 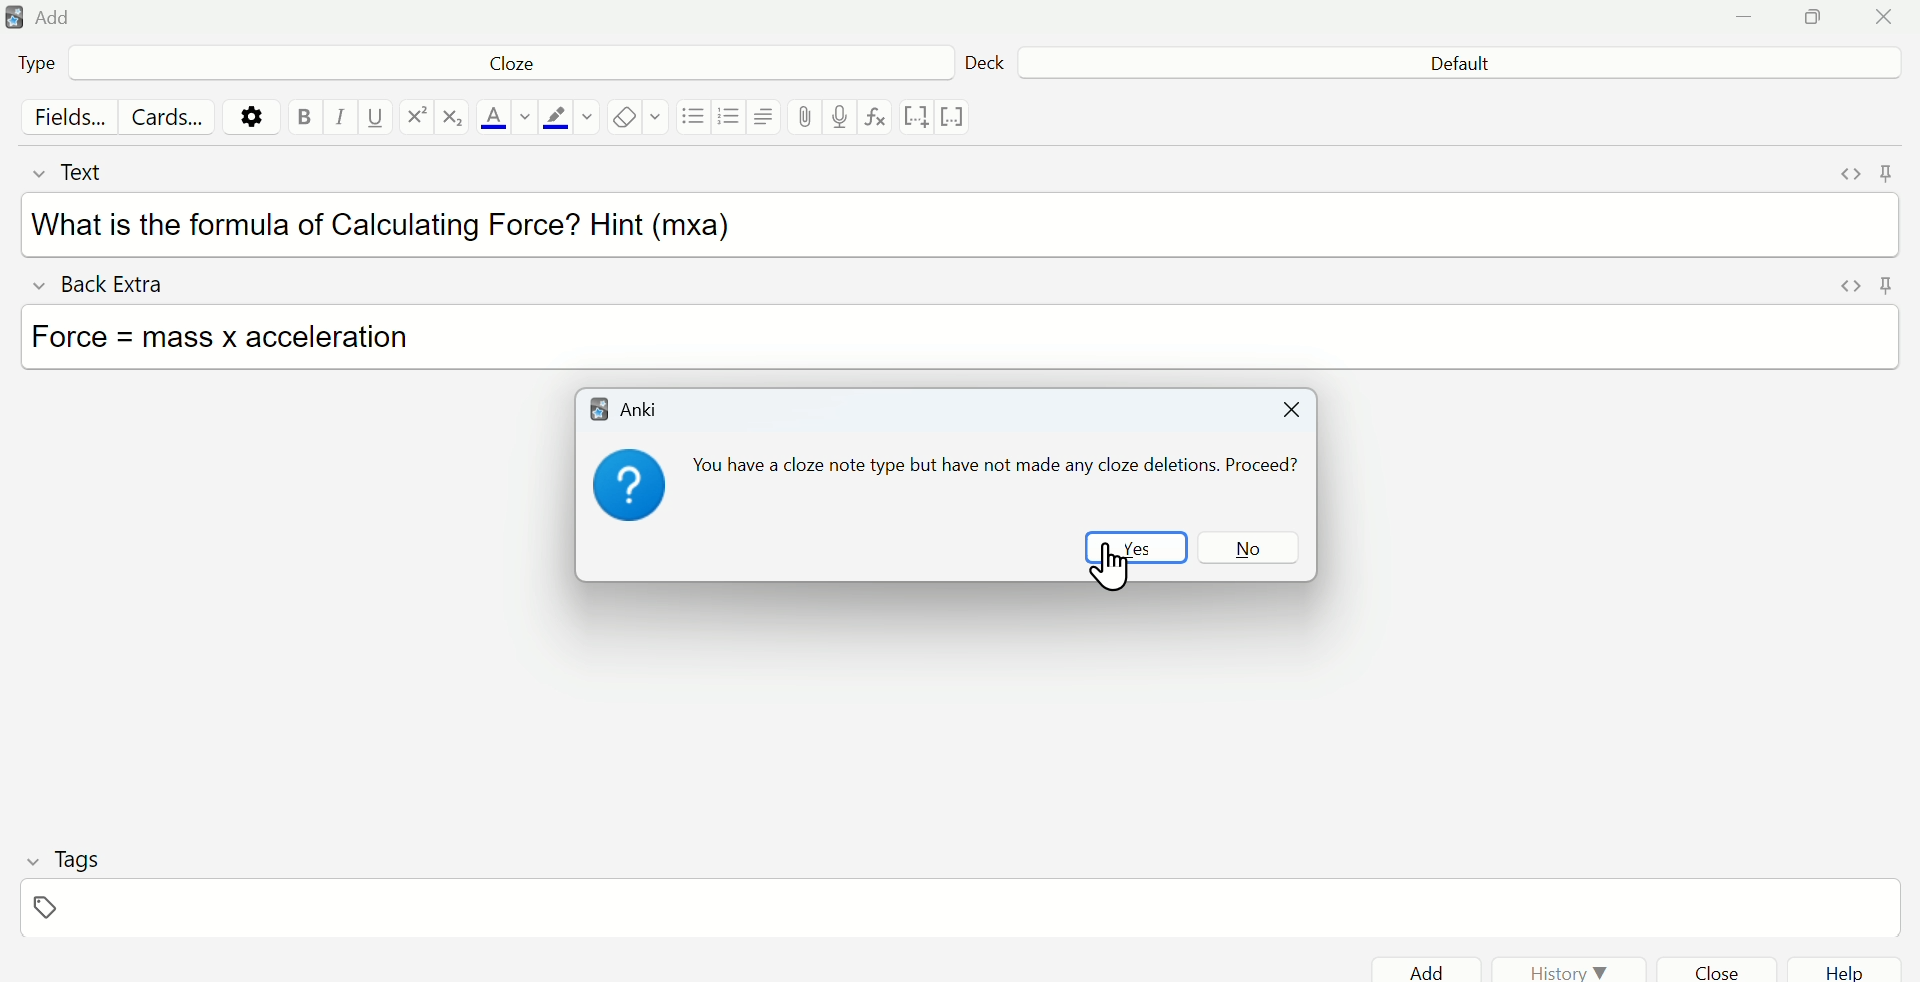 What do you see at coordinates (1815, 22) in the screenshot?
I see `Maximize` at bounding box center [1815, 22].